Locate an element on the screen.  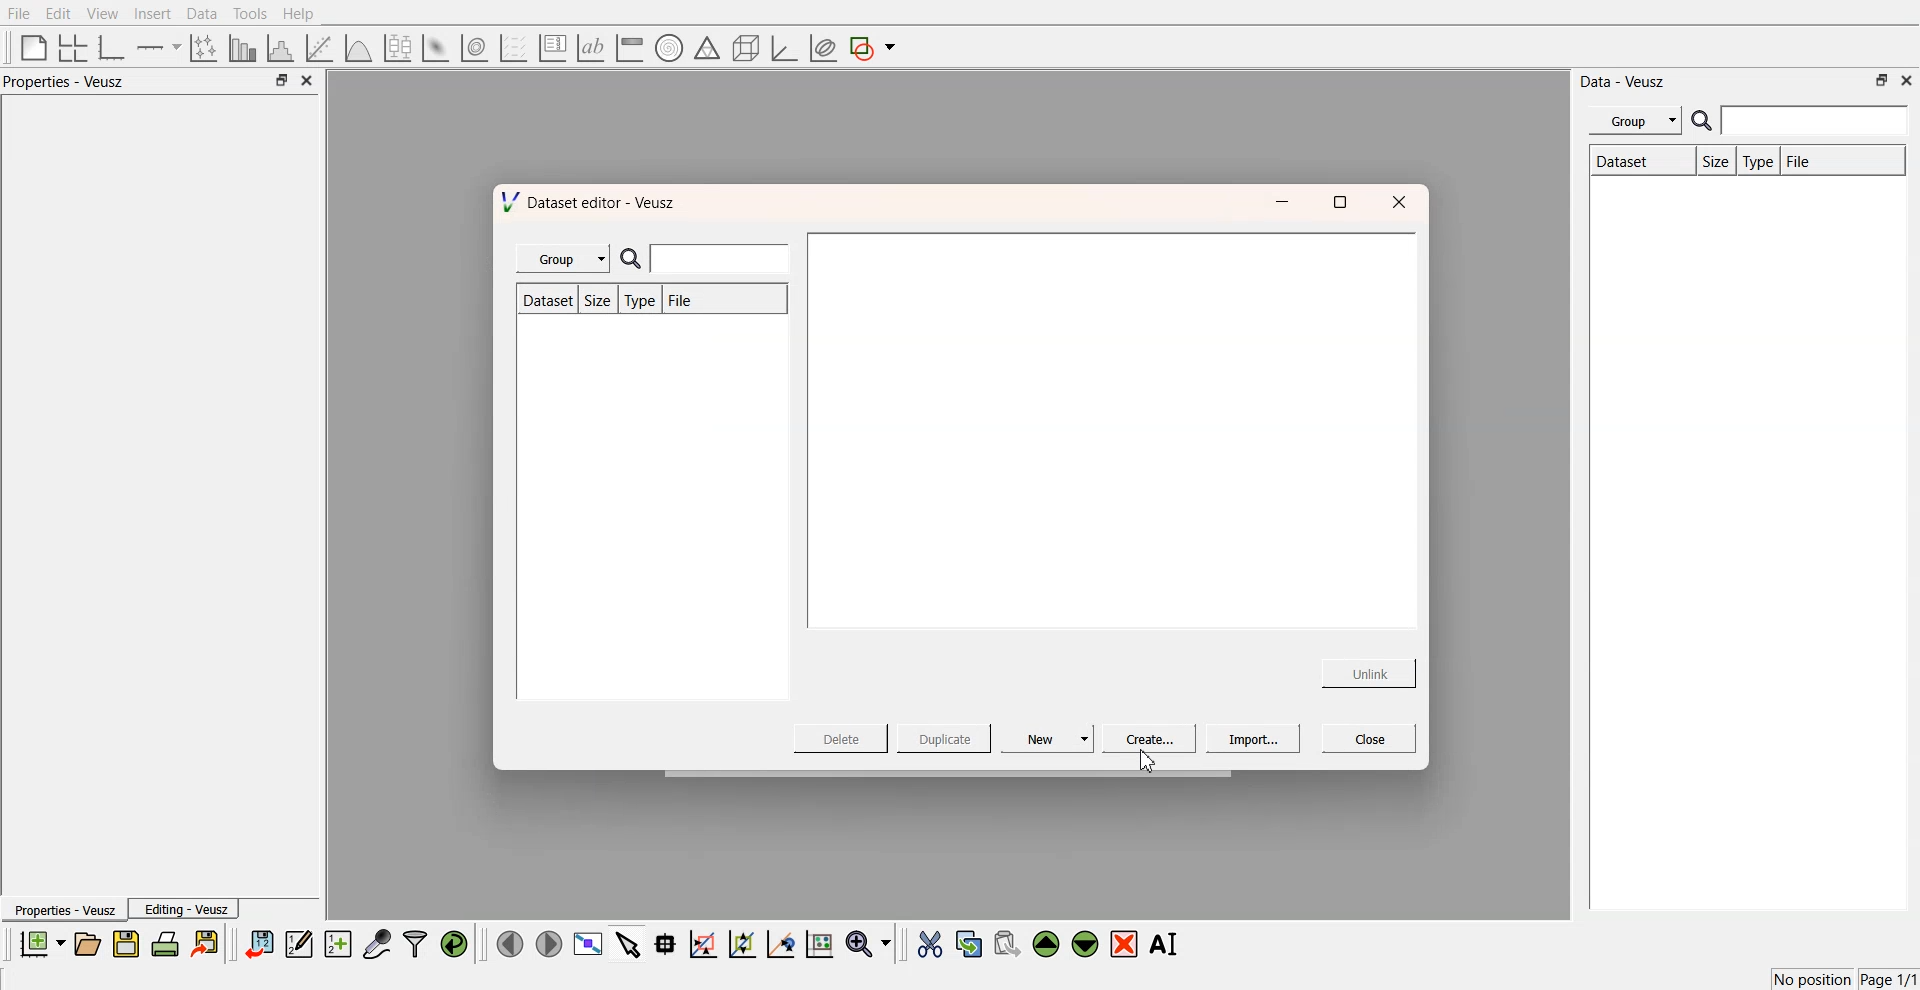
Group | is located at coordinates (566, 259).